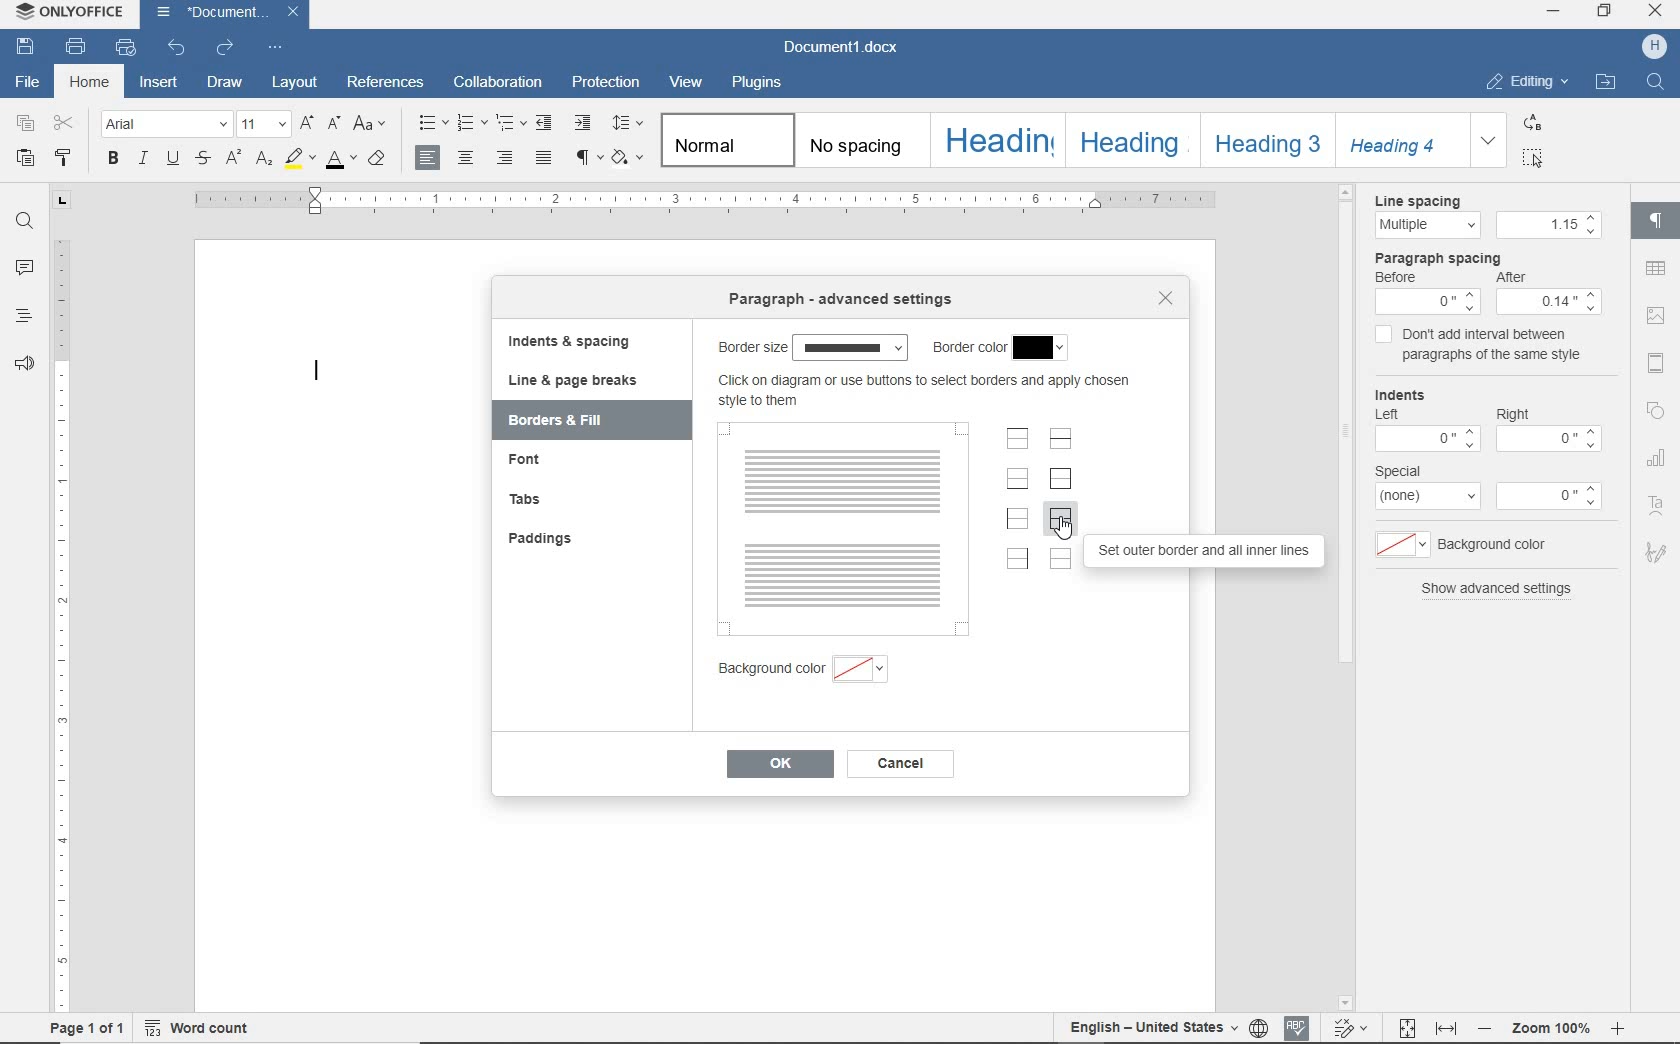  What do you see at coordinates (585, 380) in the screenshot?
I see `line & page breaks` at bounding box center [585, 380].